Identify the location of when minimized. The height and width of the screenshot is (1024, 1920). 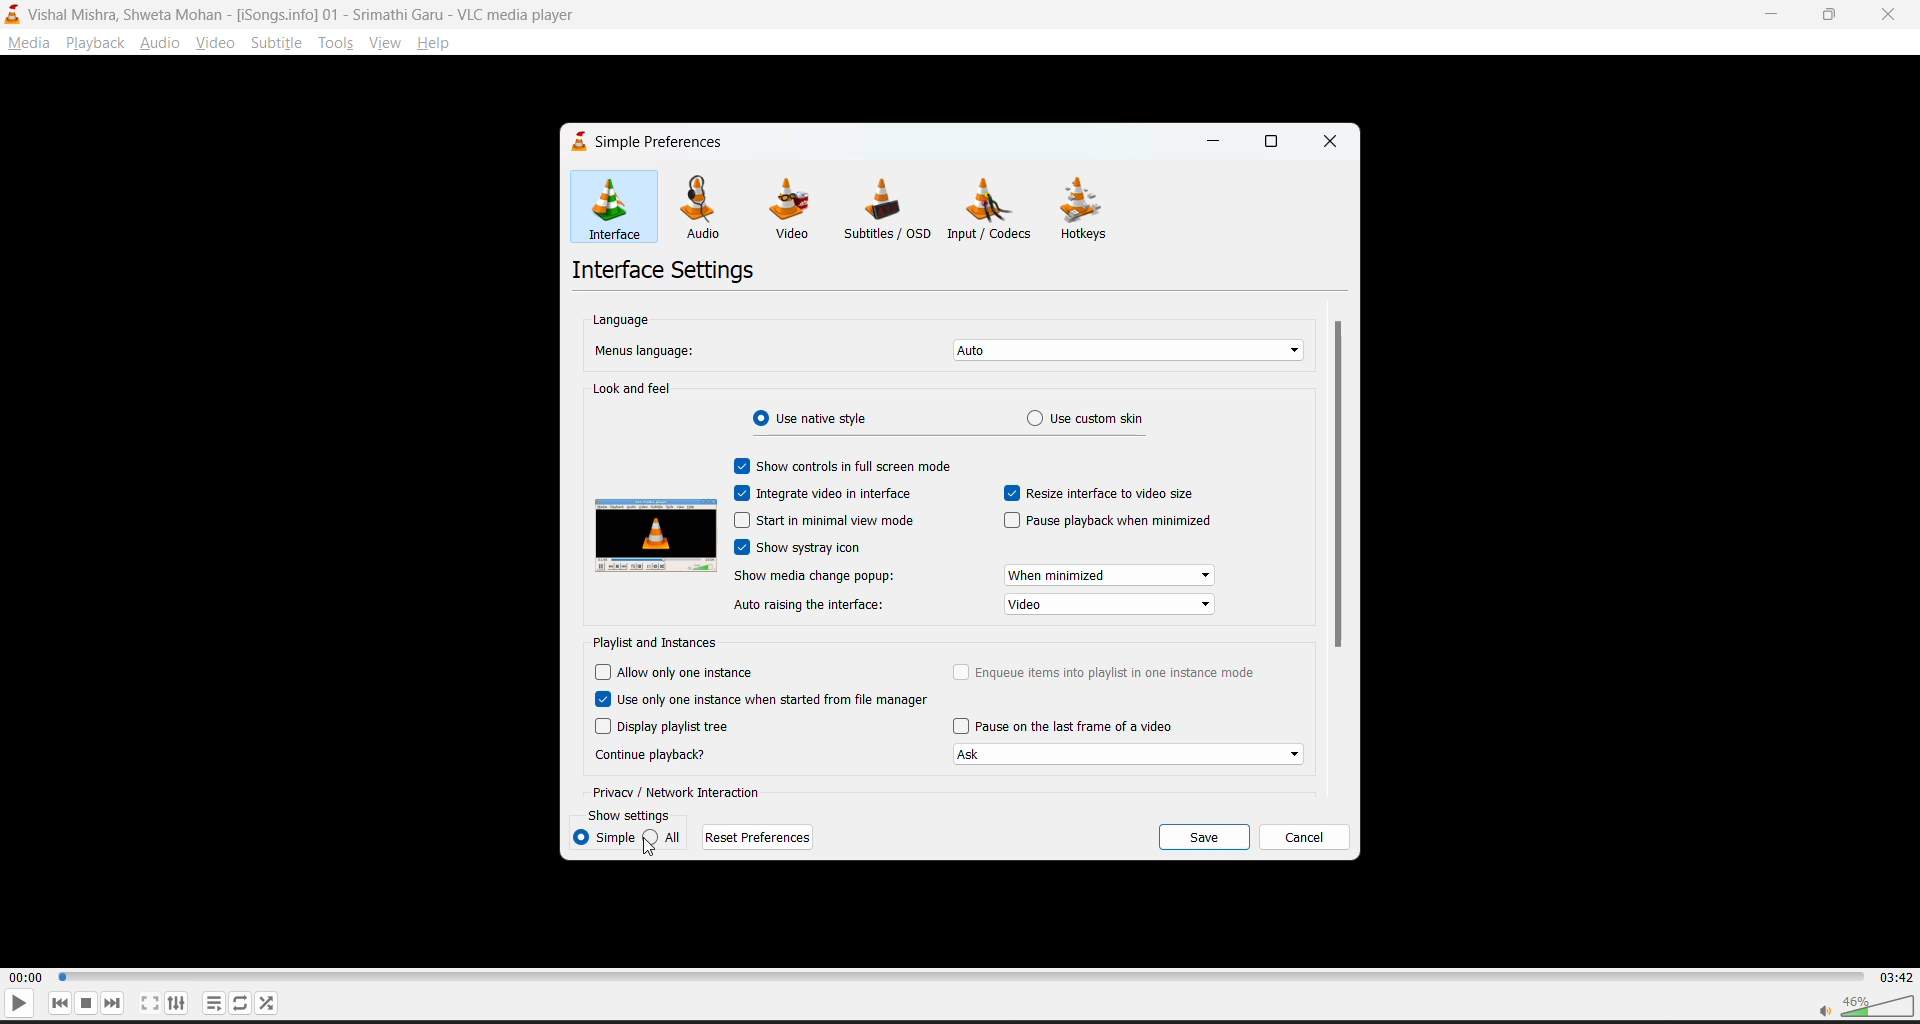
(1109, 576).